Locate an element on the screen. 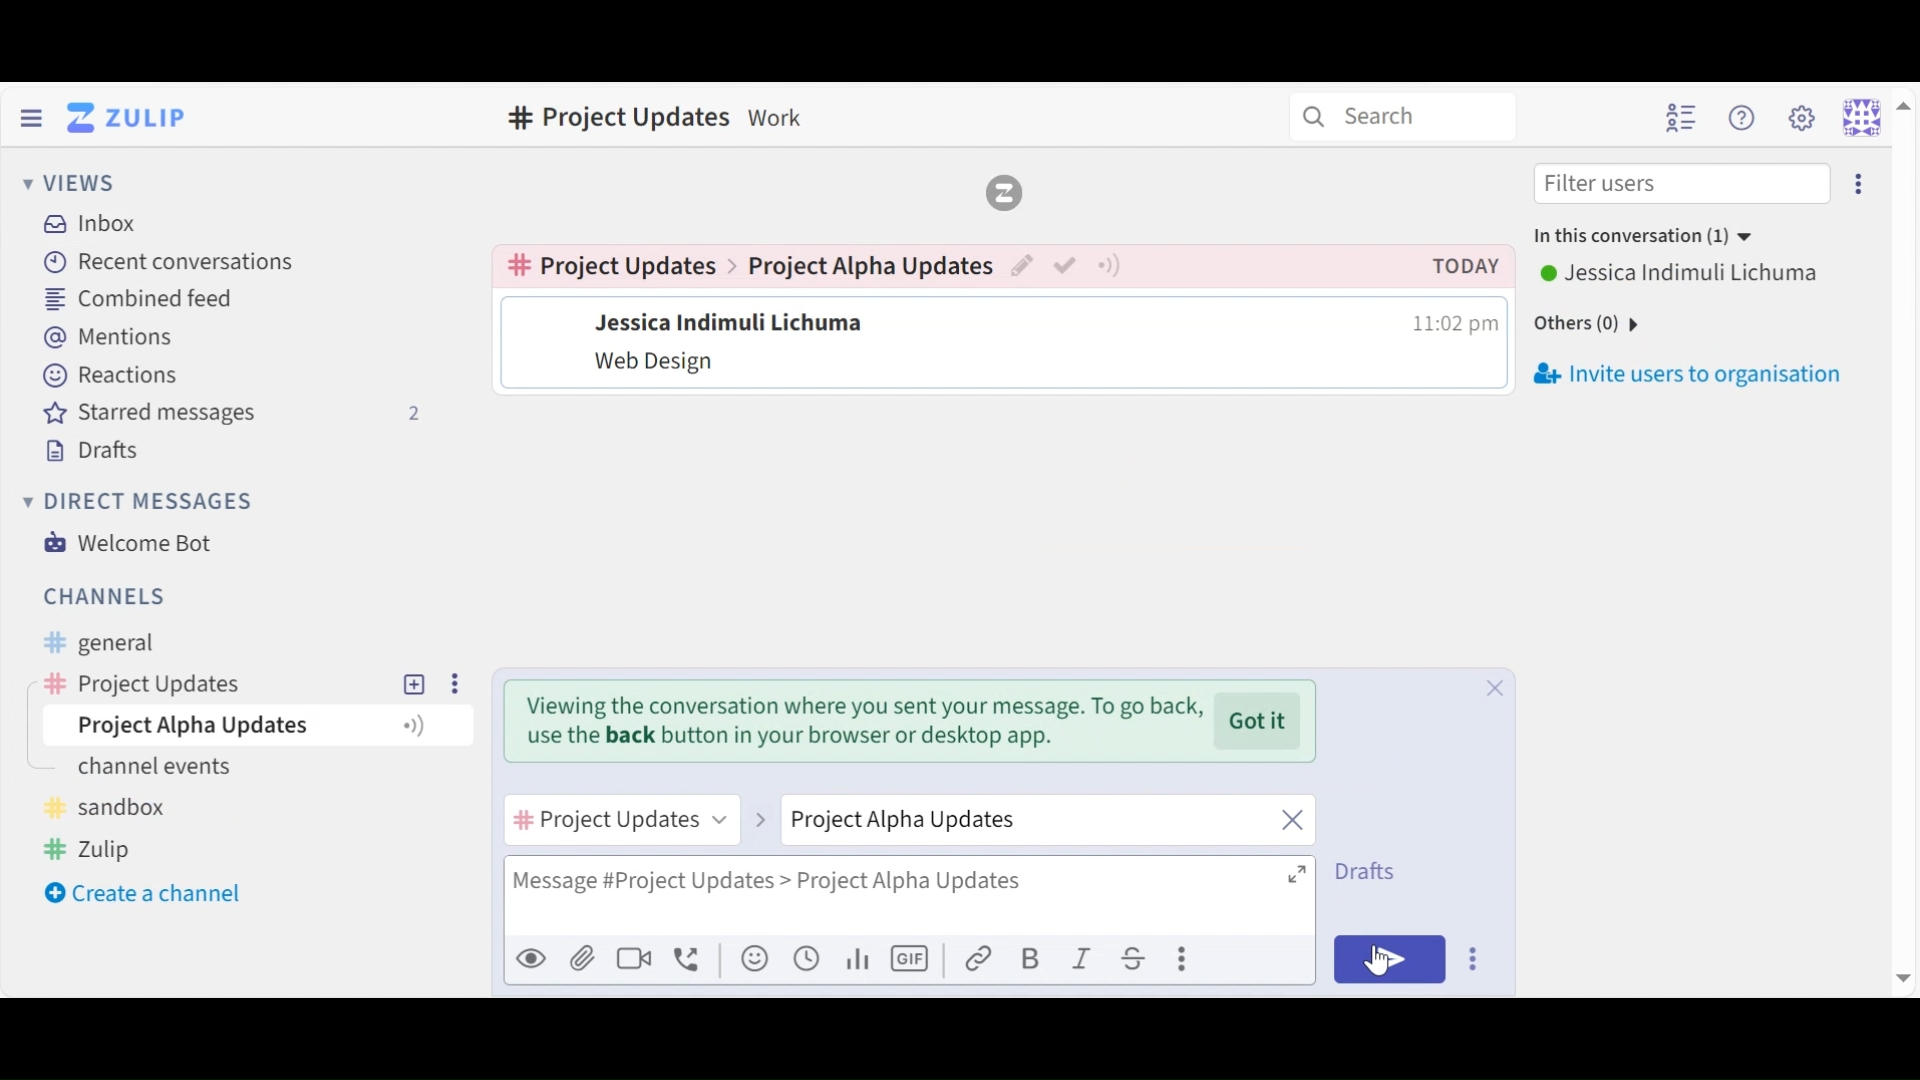 The image size is (1920, 1080). Welcome Bot is located at coordinates (135, 543).